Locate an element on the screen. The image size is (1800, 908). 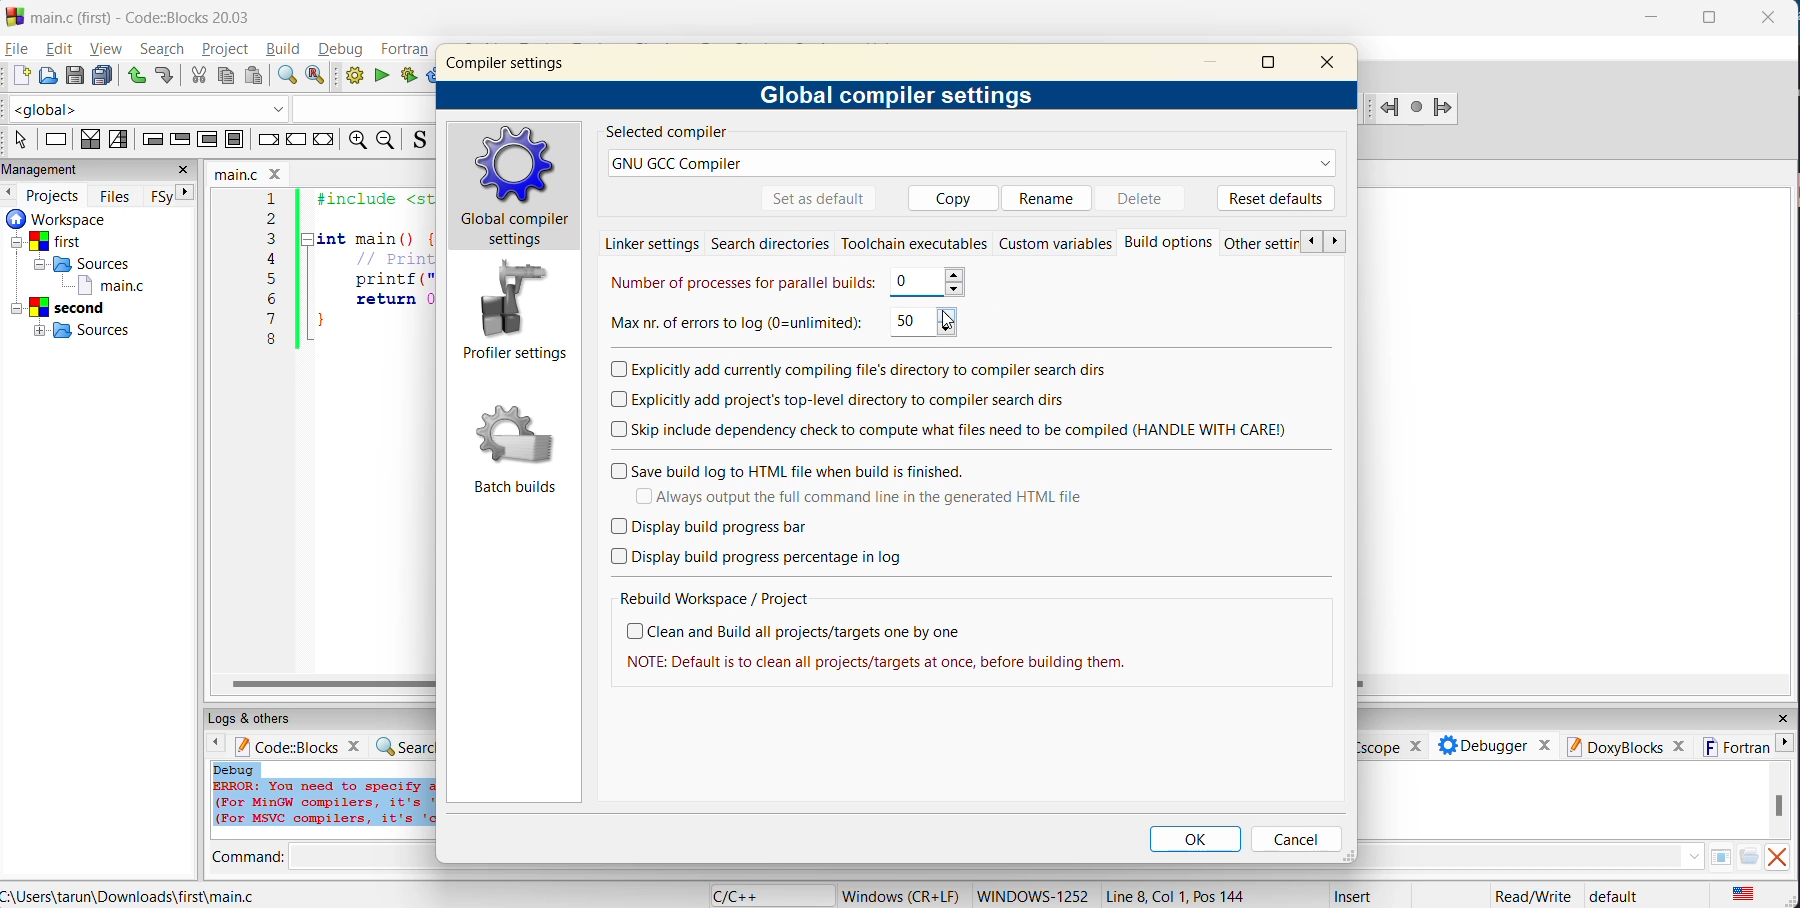
explicitly add currently compiling files directory to compiler search dis is located at coordinates (863, 368).